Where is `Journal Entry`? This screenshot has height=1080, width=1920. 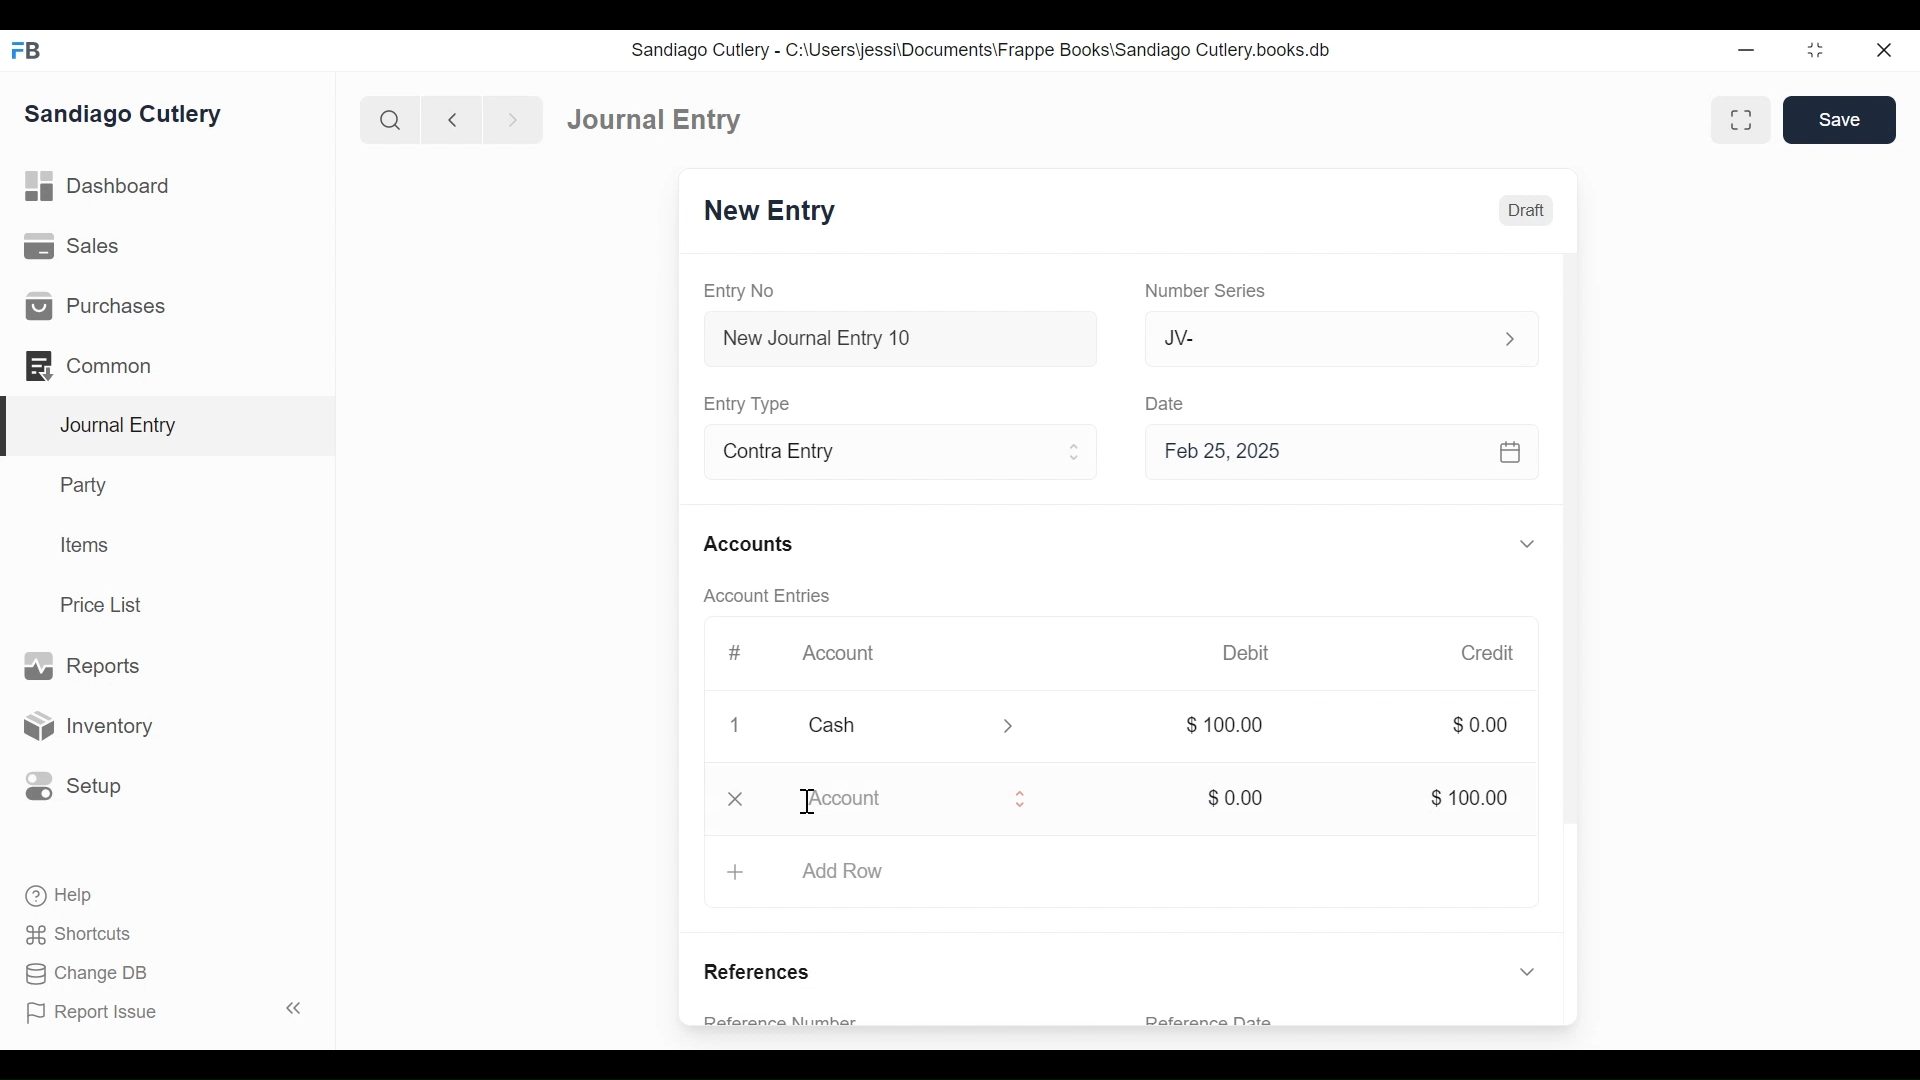
Journal Entry is located at coordinates (169, 426).